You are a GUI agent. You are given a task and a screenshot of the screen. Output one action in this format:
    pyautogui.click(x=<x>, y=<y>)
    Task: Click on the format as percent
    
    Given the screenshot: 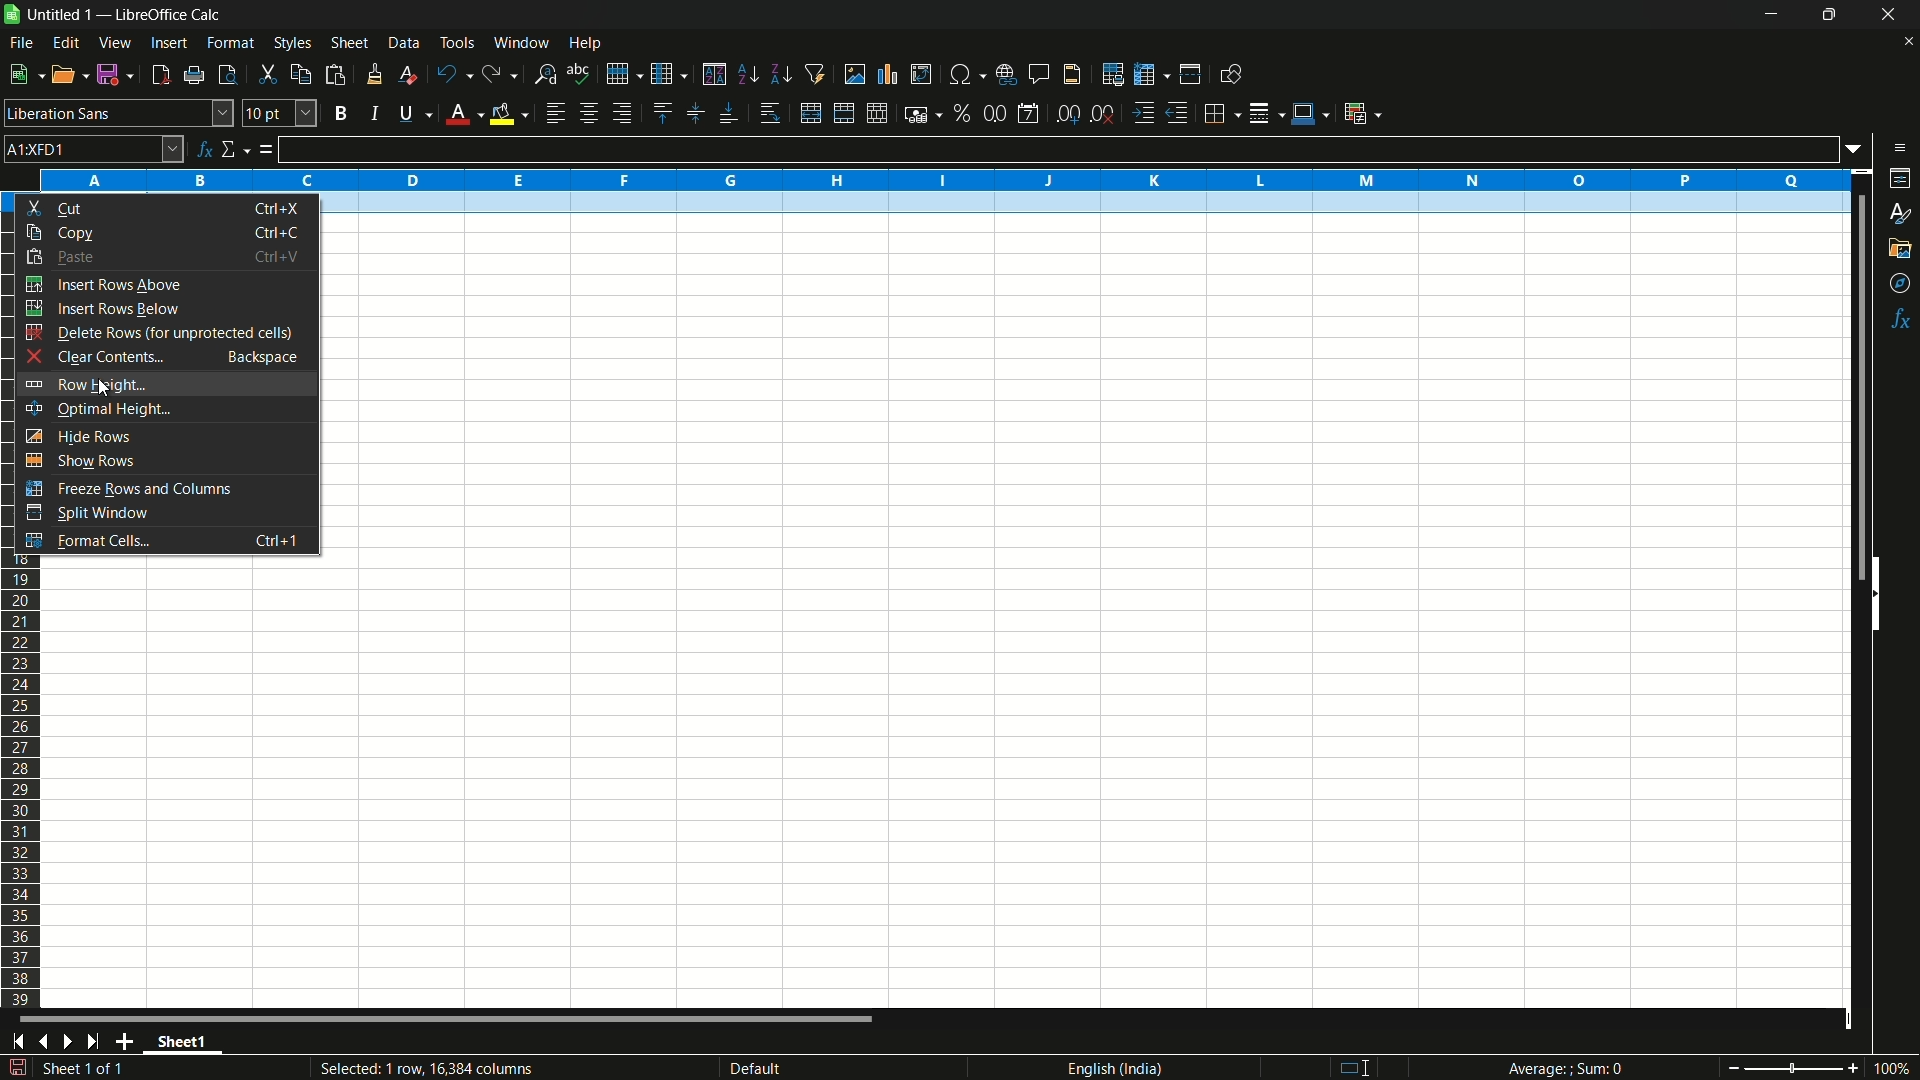 What is the action you would take?
    pyautogui.click(x=962, y=112)
    